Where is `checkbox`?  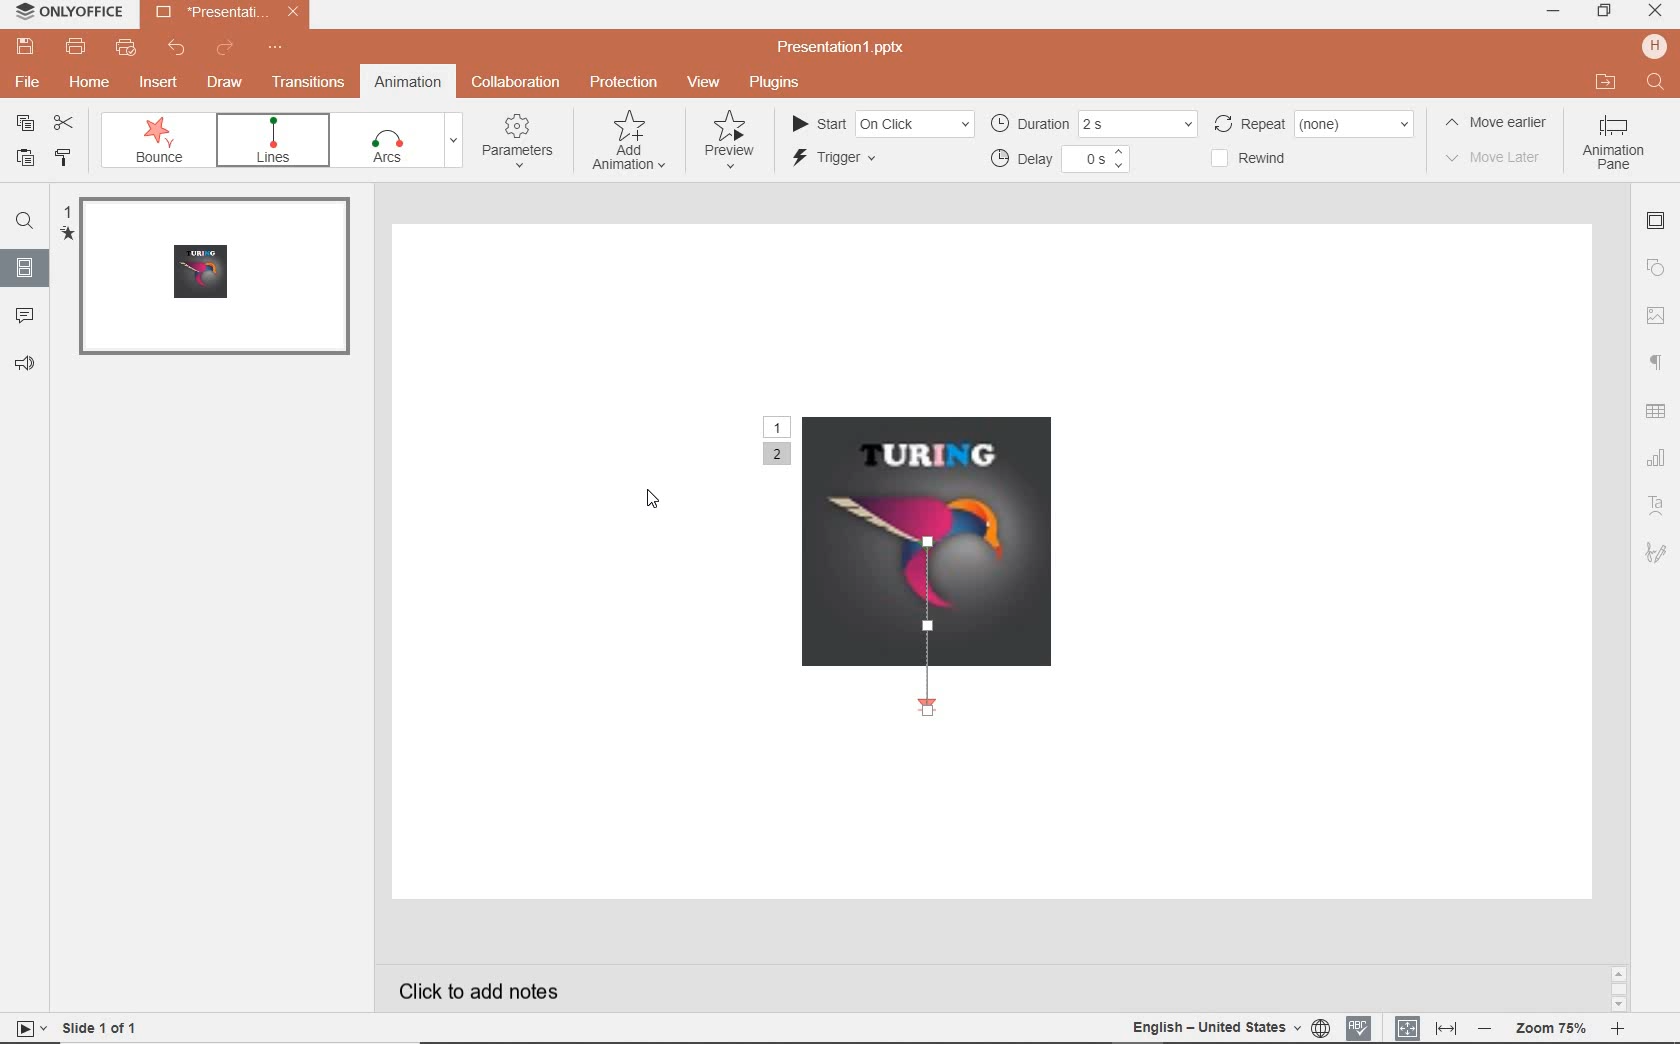
checkbox is located at coordinates (1217, 158).